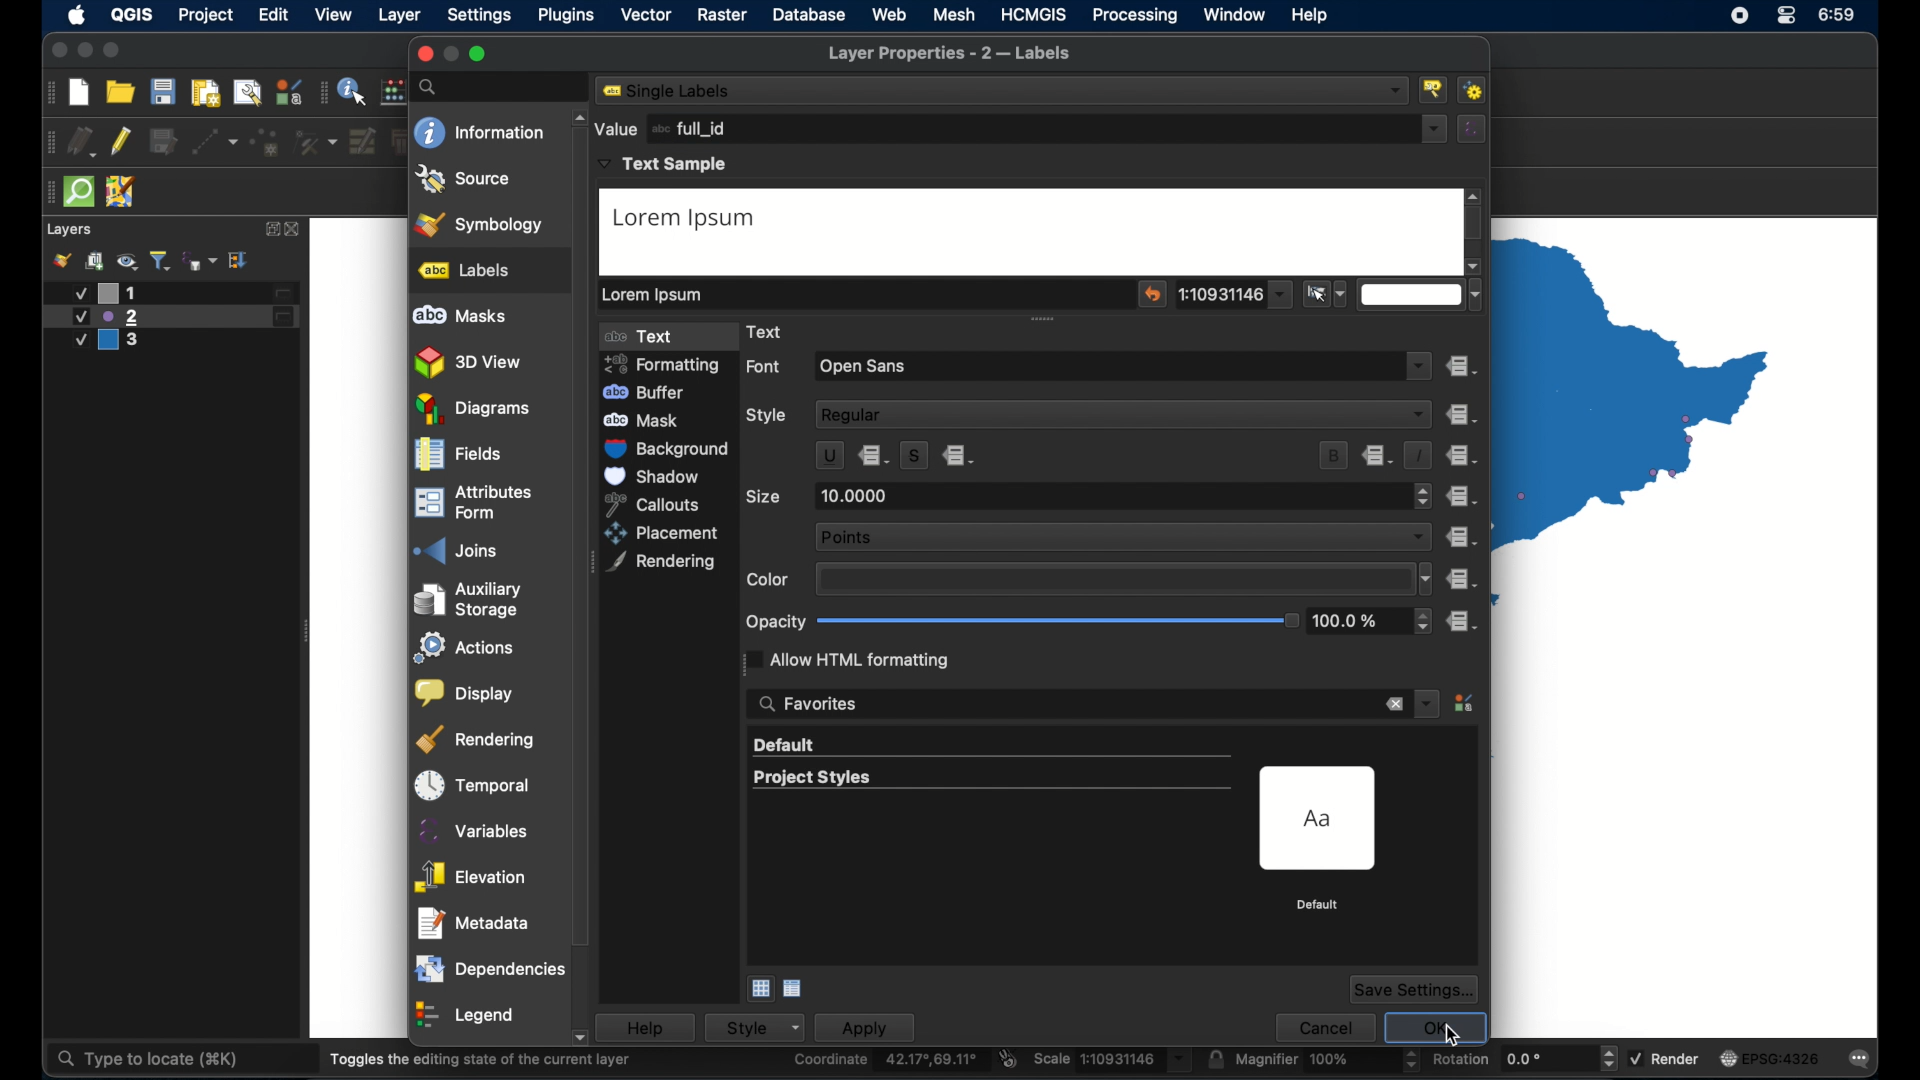 This screenshot has height=1080, width=1920. Describe the element at coordinates (266, 142) in the screenshot. I see `add point feature` at that location.